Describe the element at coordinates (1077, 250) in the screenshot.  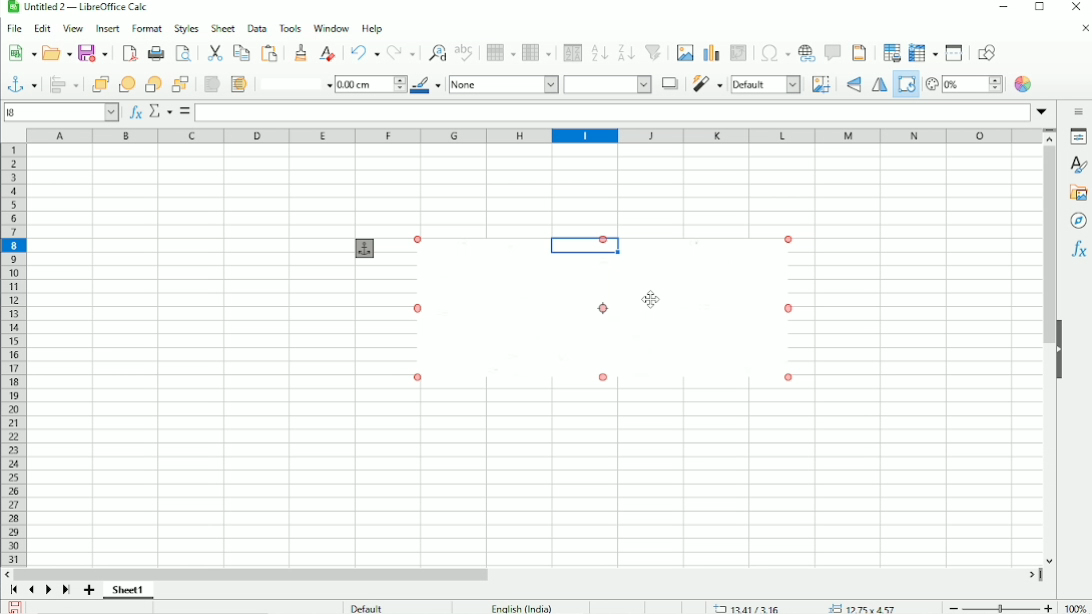
I see `Functions` at that location.